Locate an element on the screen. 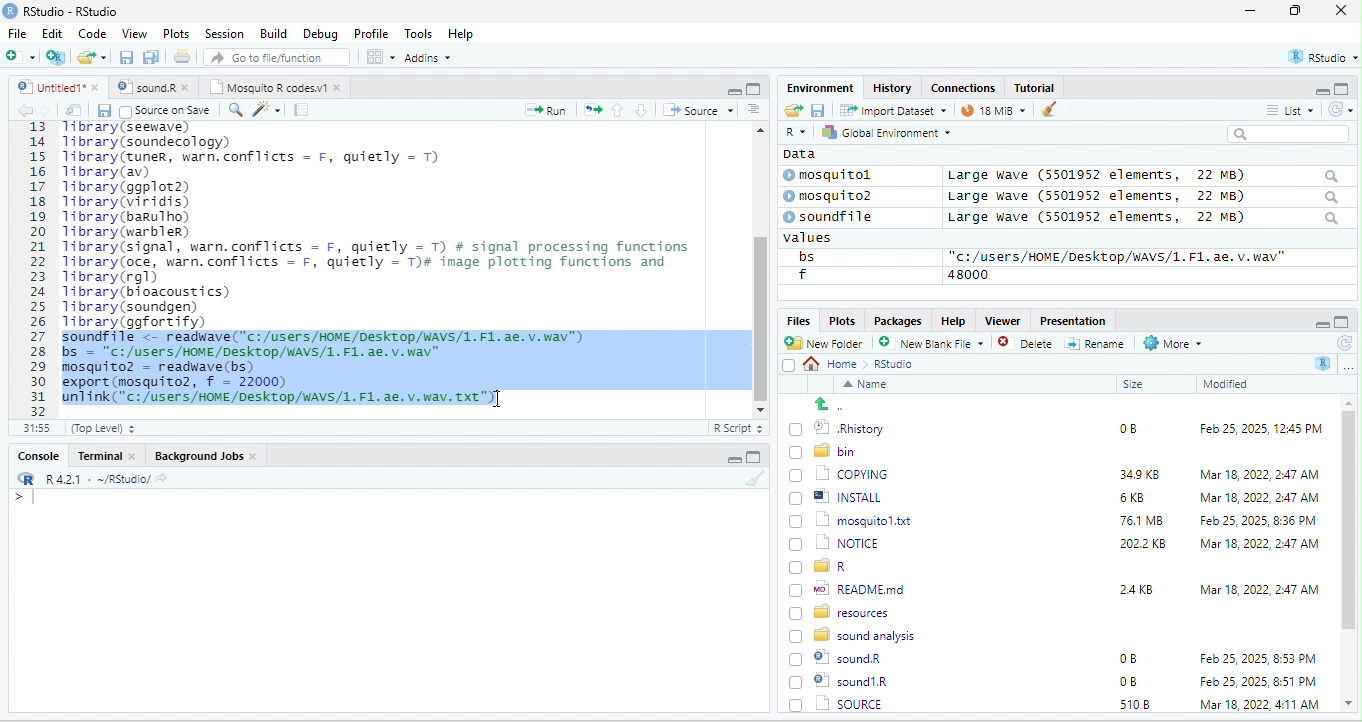 The width and height of the screenshot is (1362, 722). Session is located at coordinates (225, 32).